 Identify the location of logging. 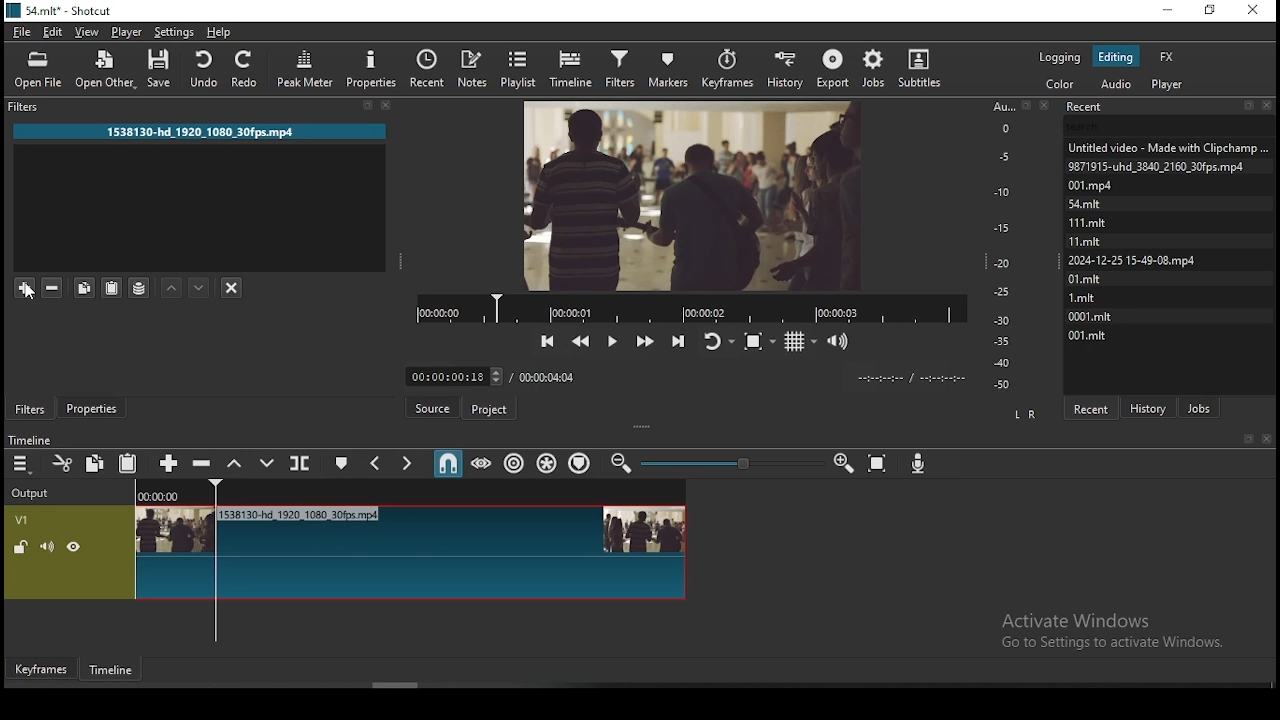
(1059, 55).